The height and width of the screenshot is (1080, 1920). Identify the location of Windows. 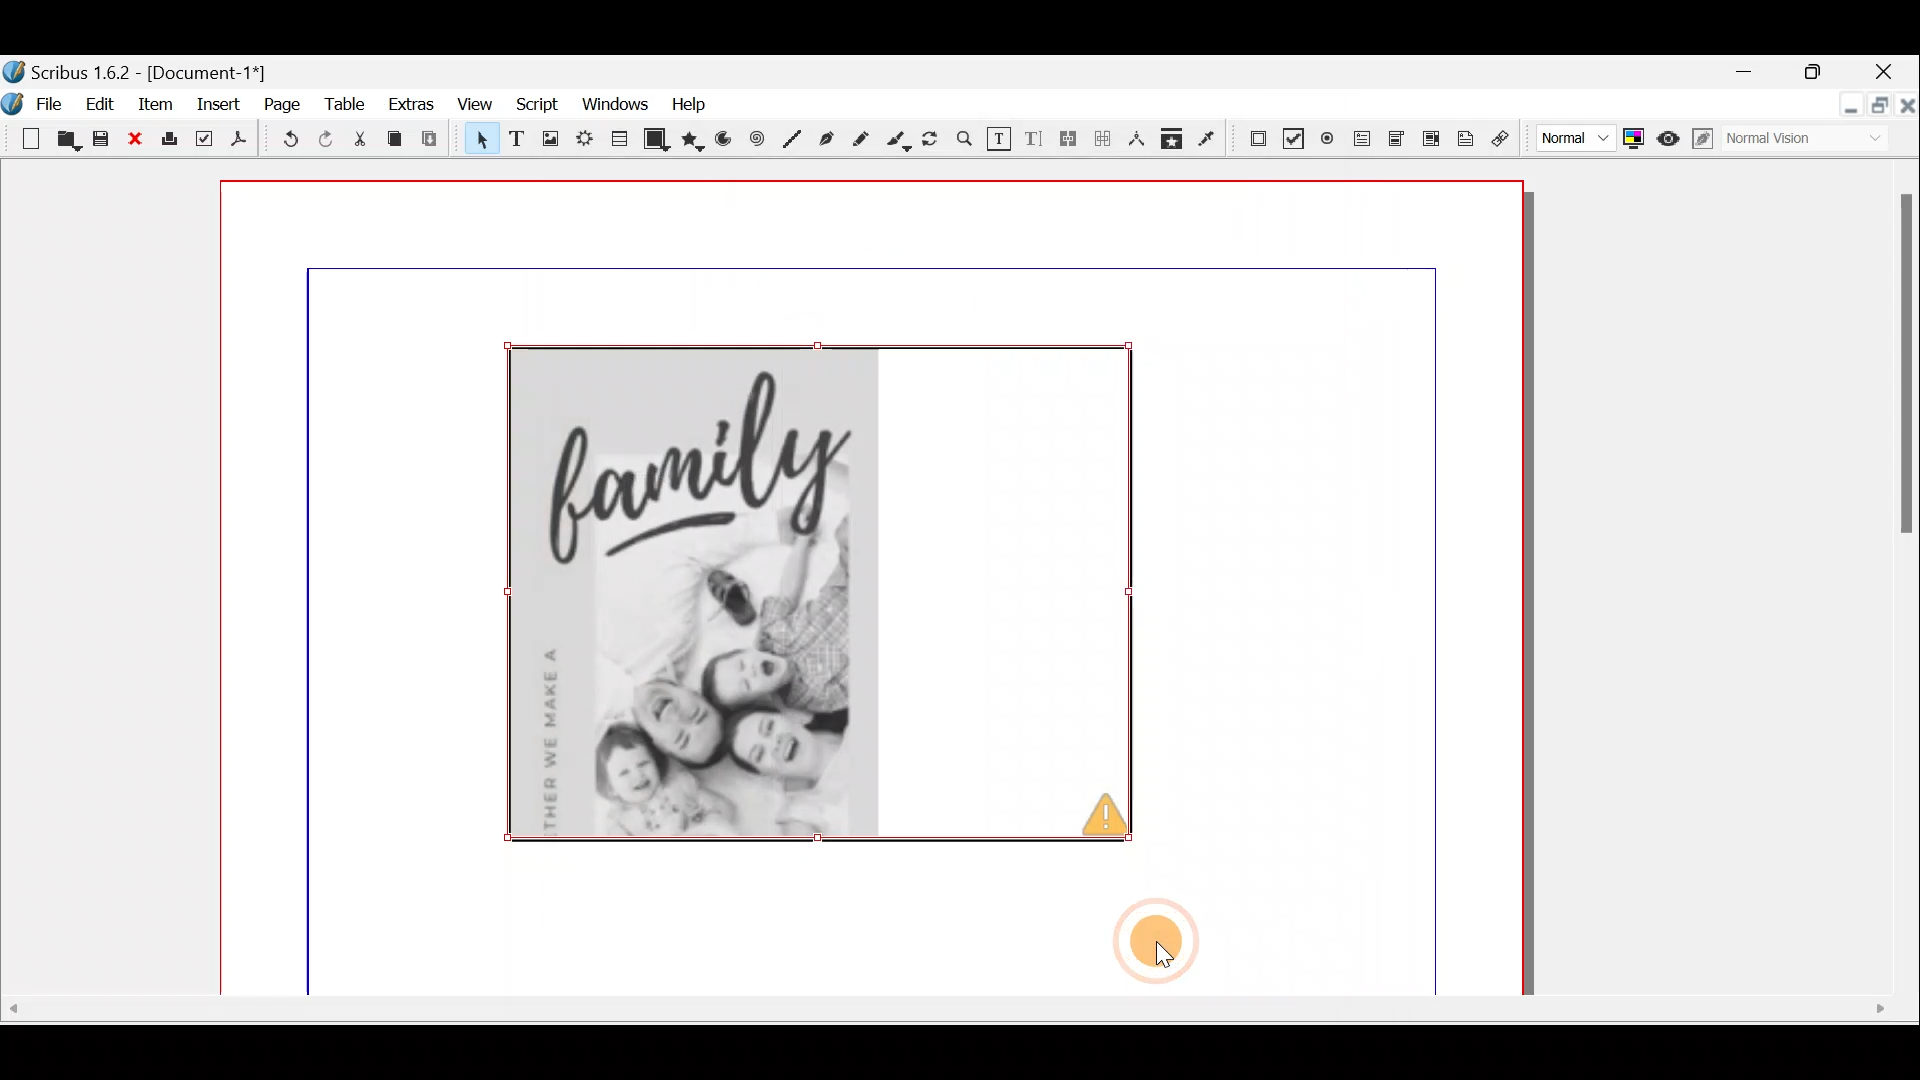
(617, 104).